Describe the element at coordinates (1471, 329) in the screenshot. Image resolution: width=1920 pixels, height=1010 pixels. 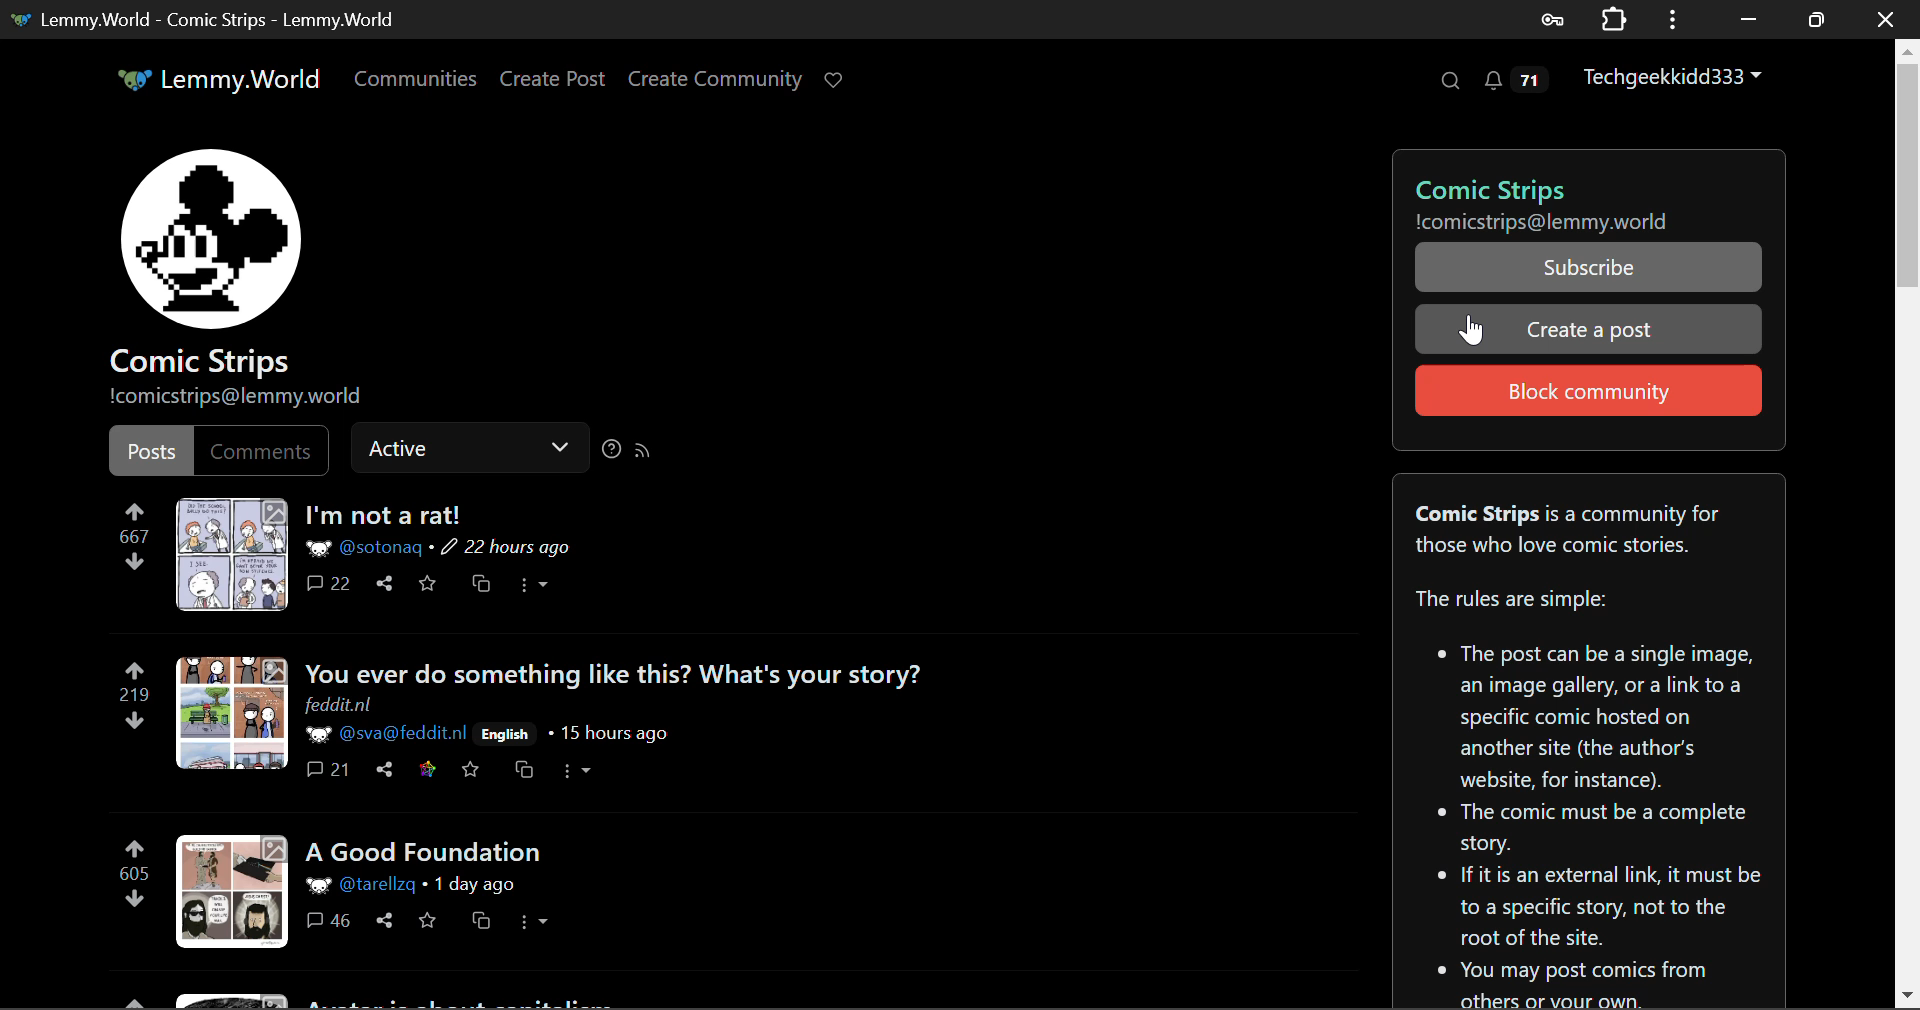
I see `Cursor Position` at that location.